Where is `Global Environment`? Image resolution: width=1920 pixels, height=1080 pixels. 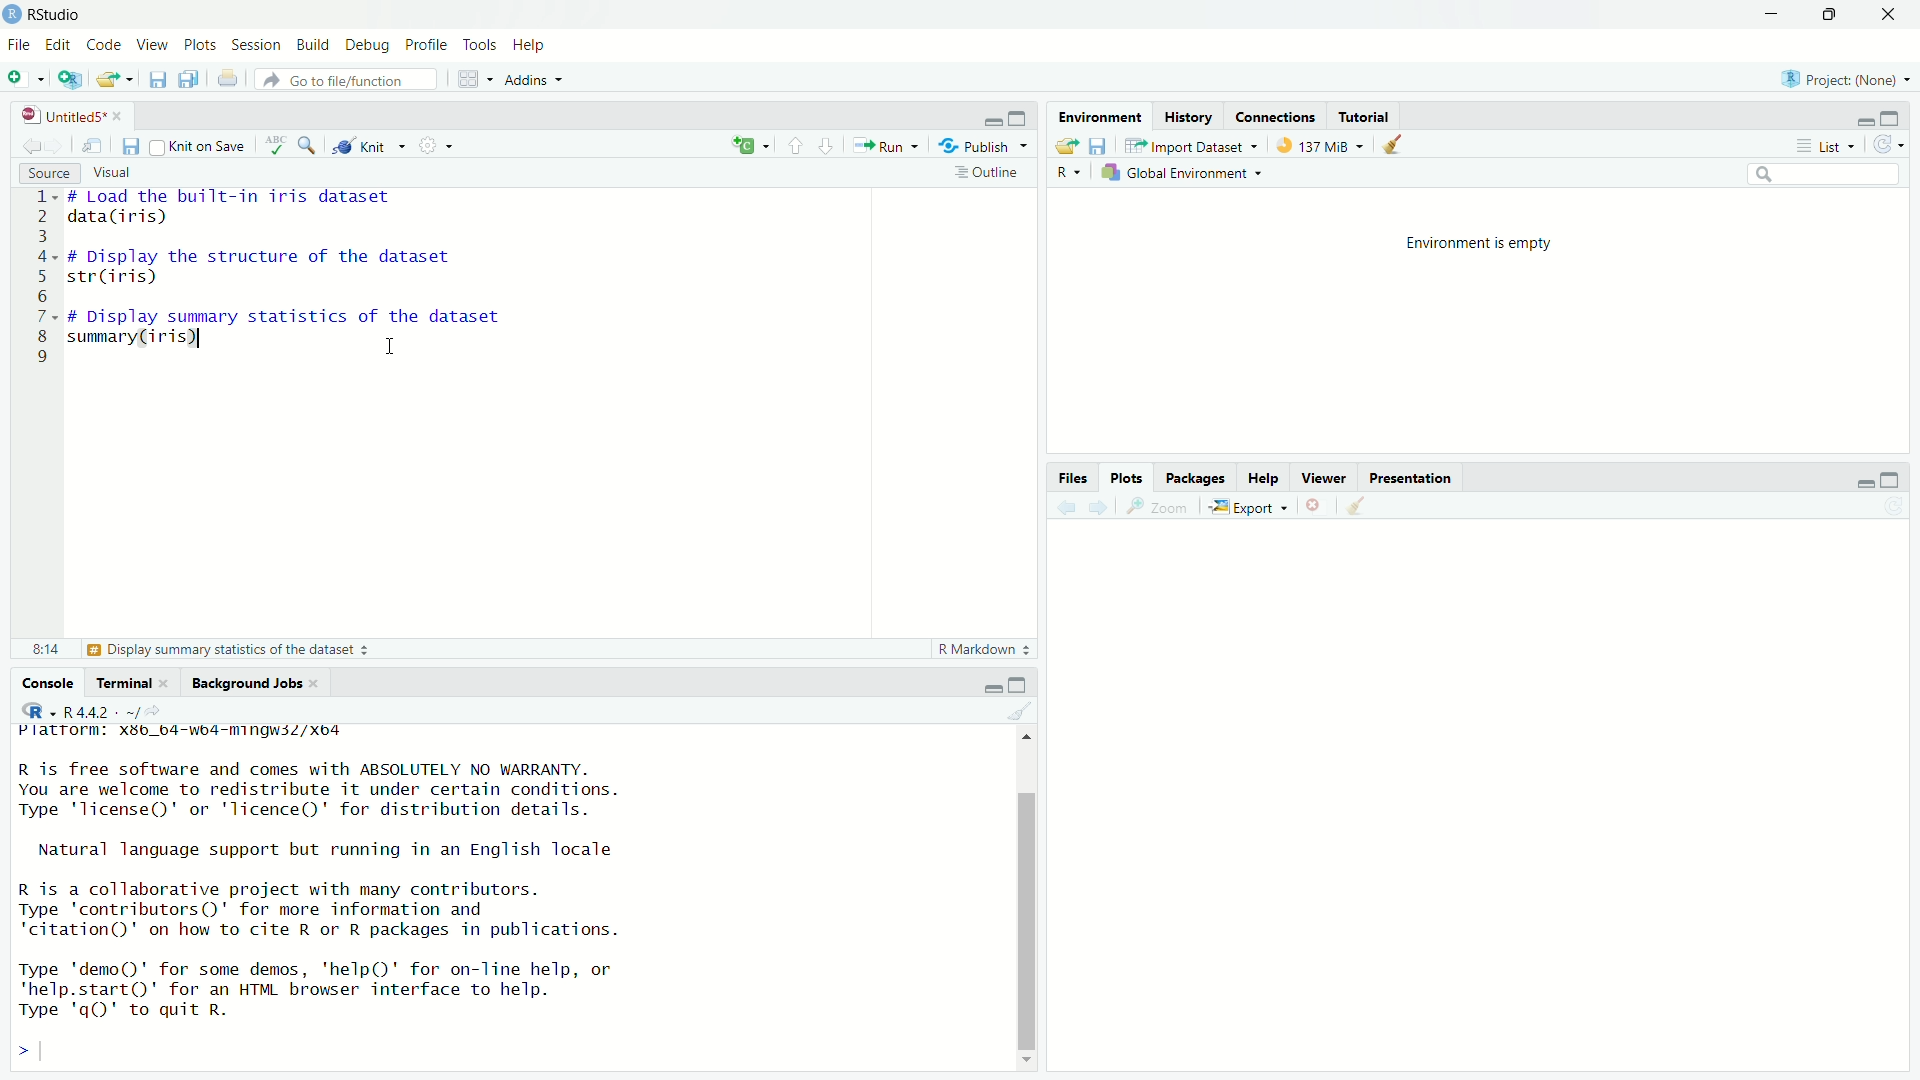 Global Environment is located at coordinates (1180, 173).